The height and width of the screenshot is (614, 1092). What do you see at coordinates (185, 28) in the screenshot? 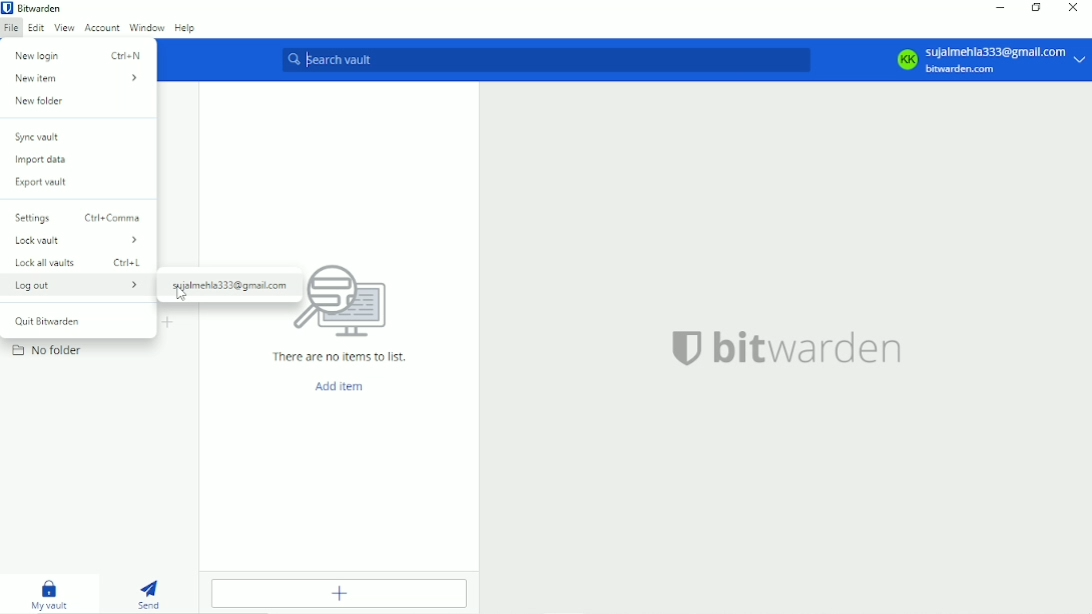
I see `Help` at bounding box center [185, 28].